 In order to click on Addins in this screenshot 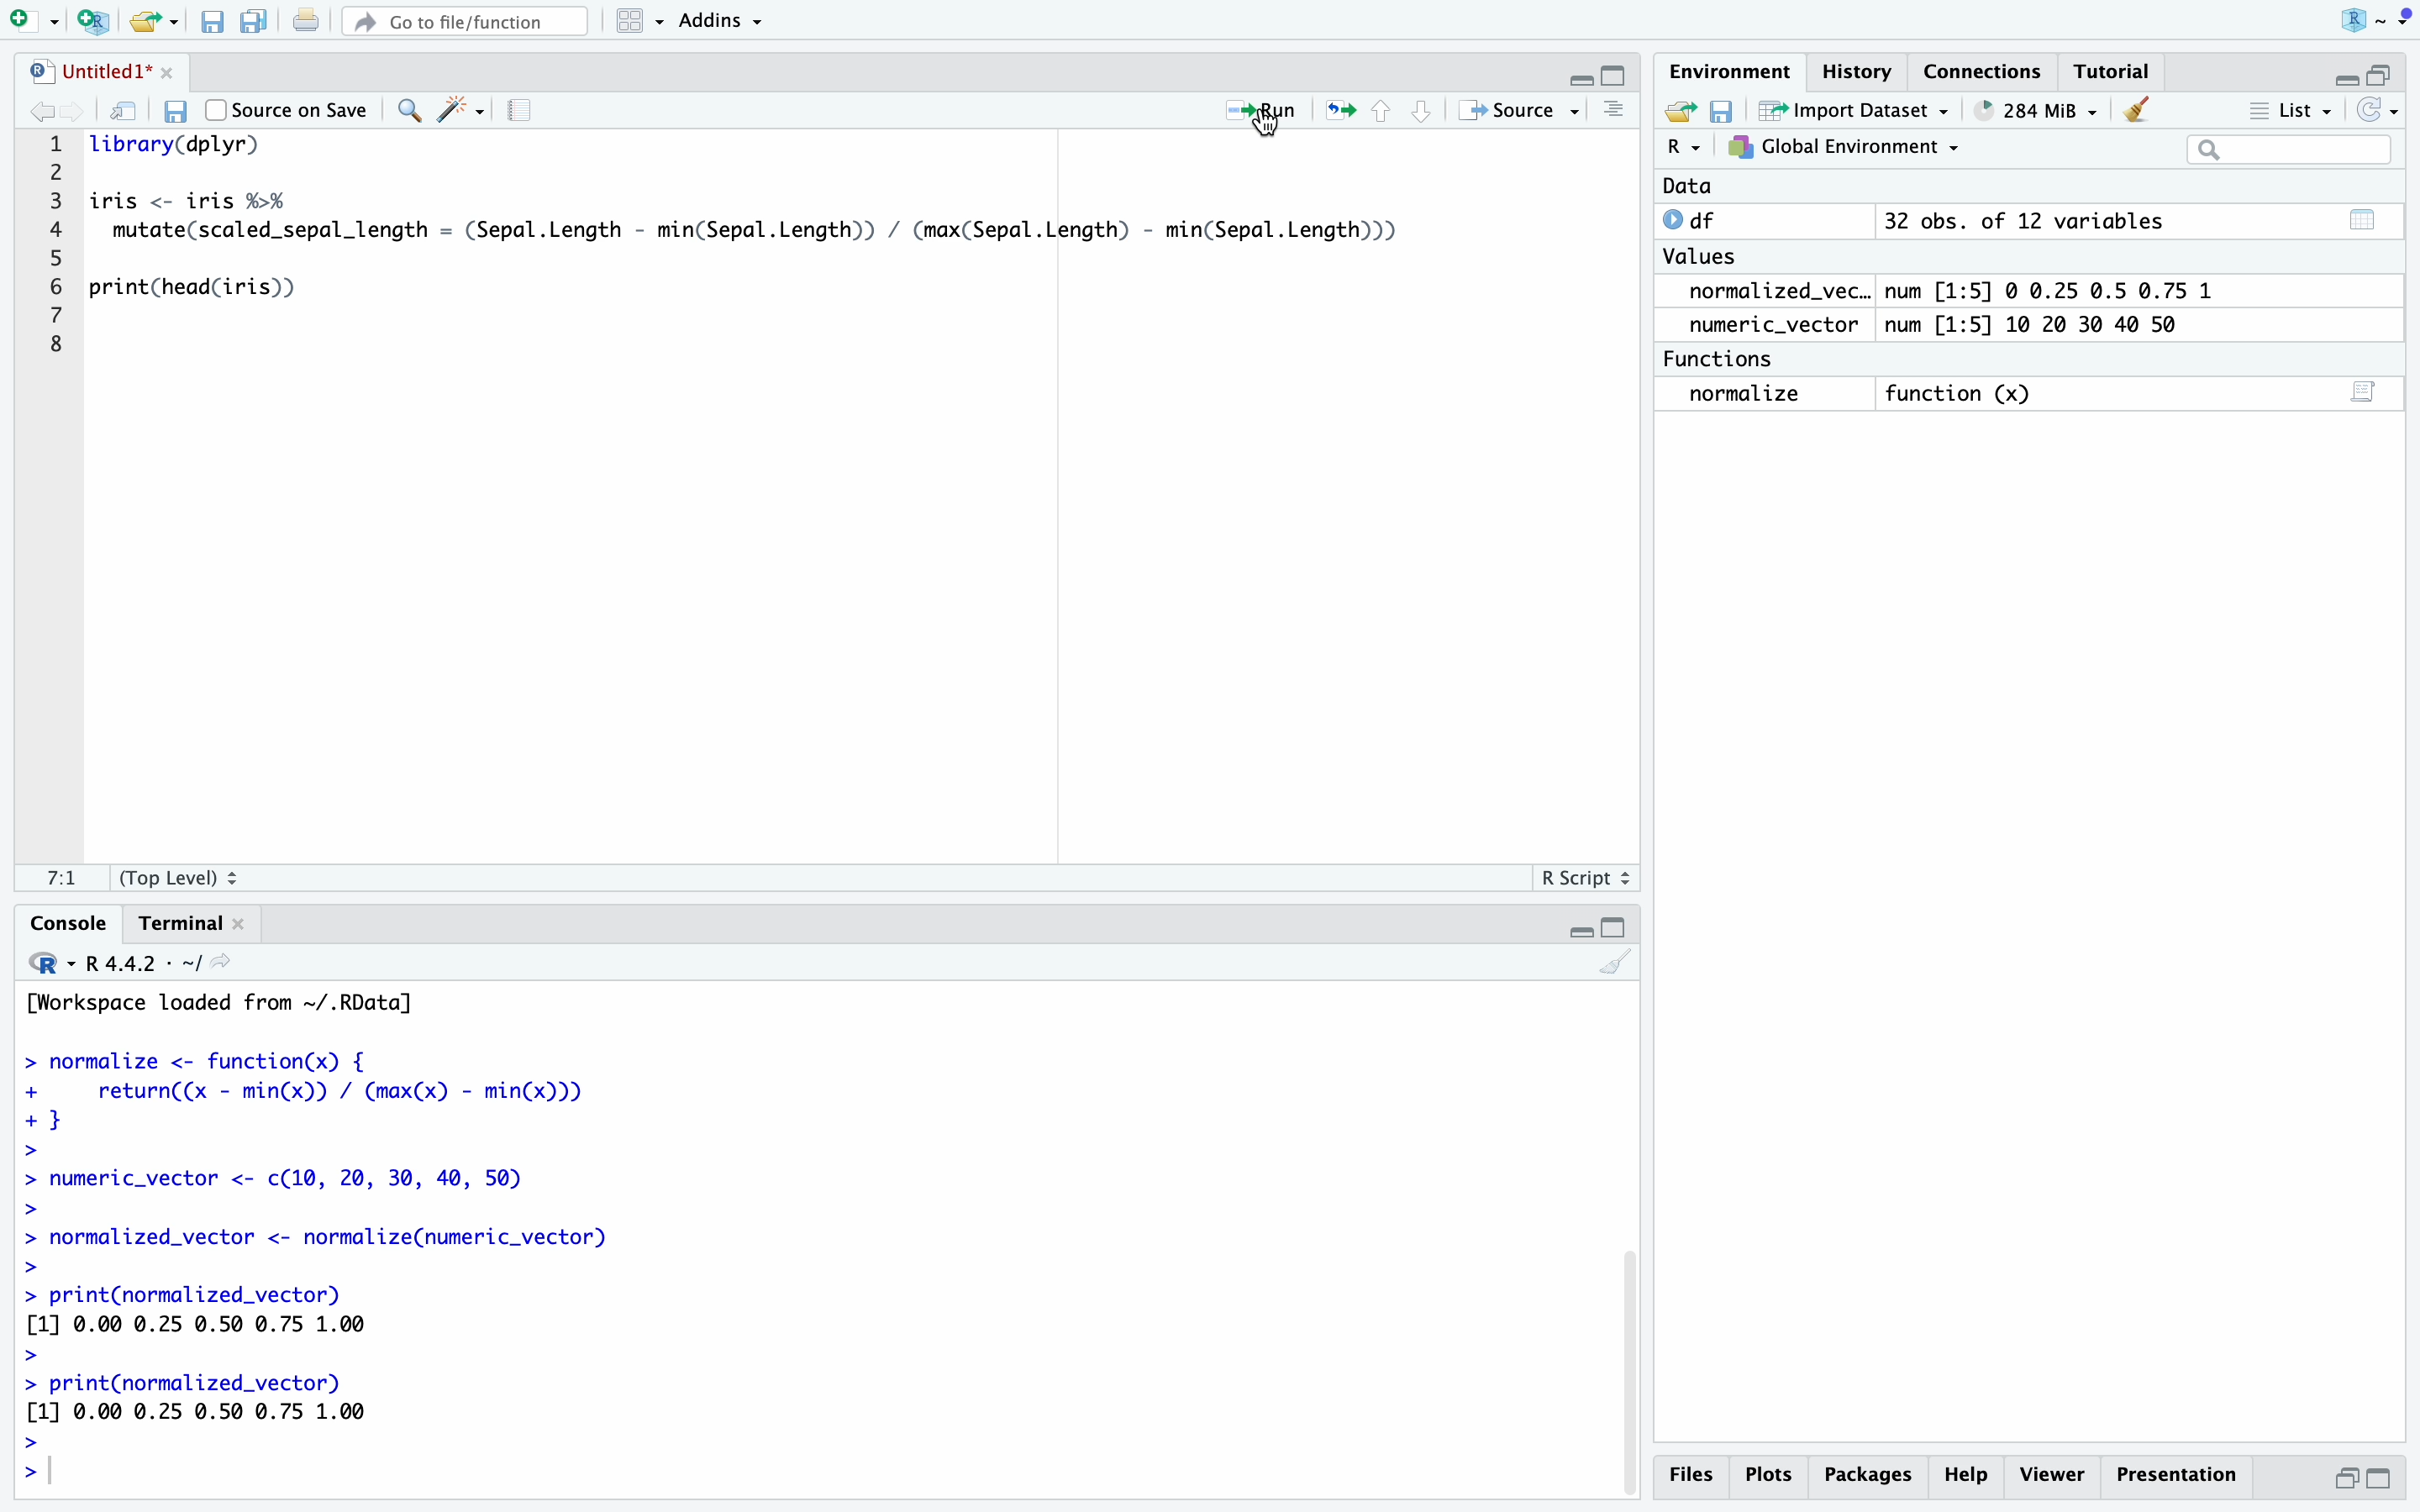, I will do `click(723, 19)`.